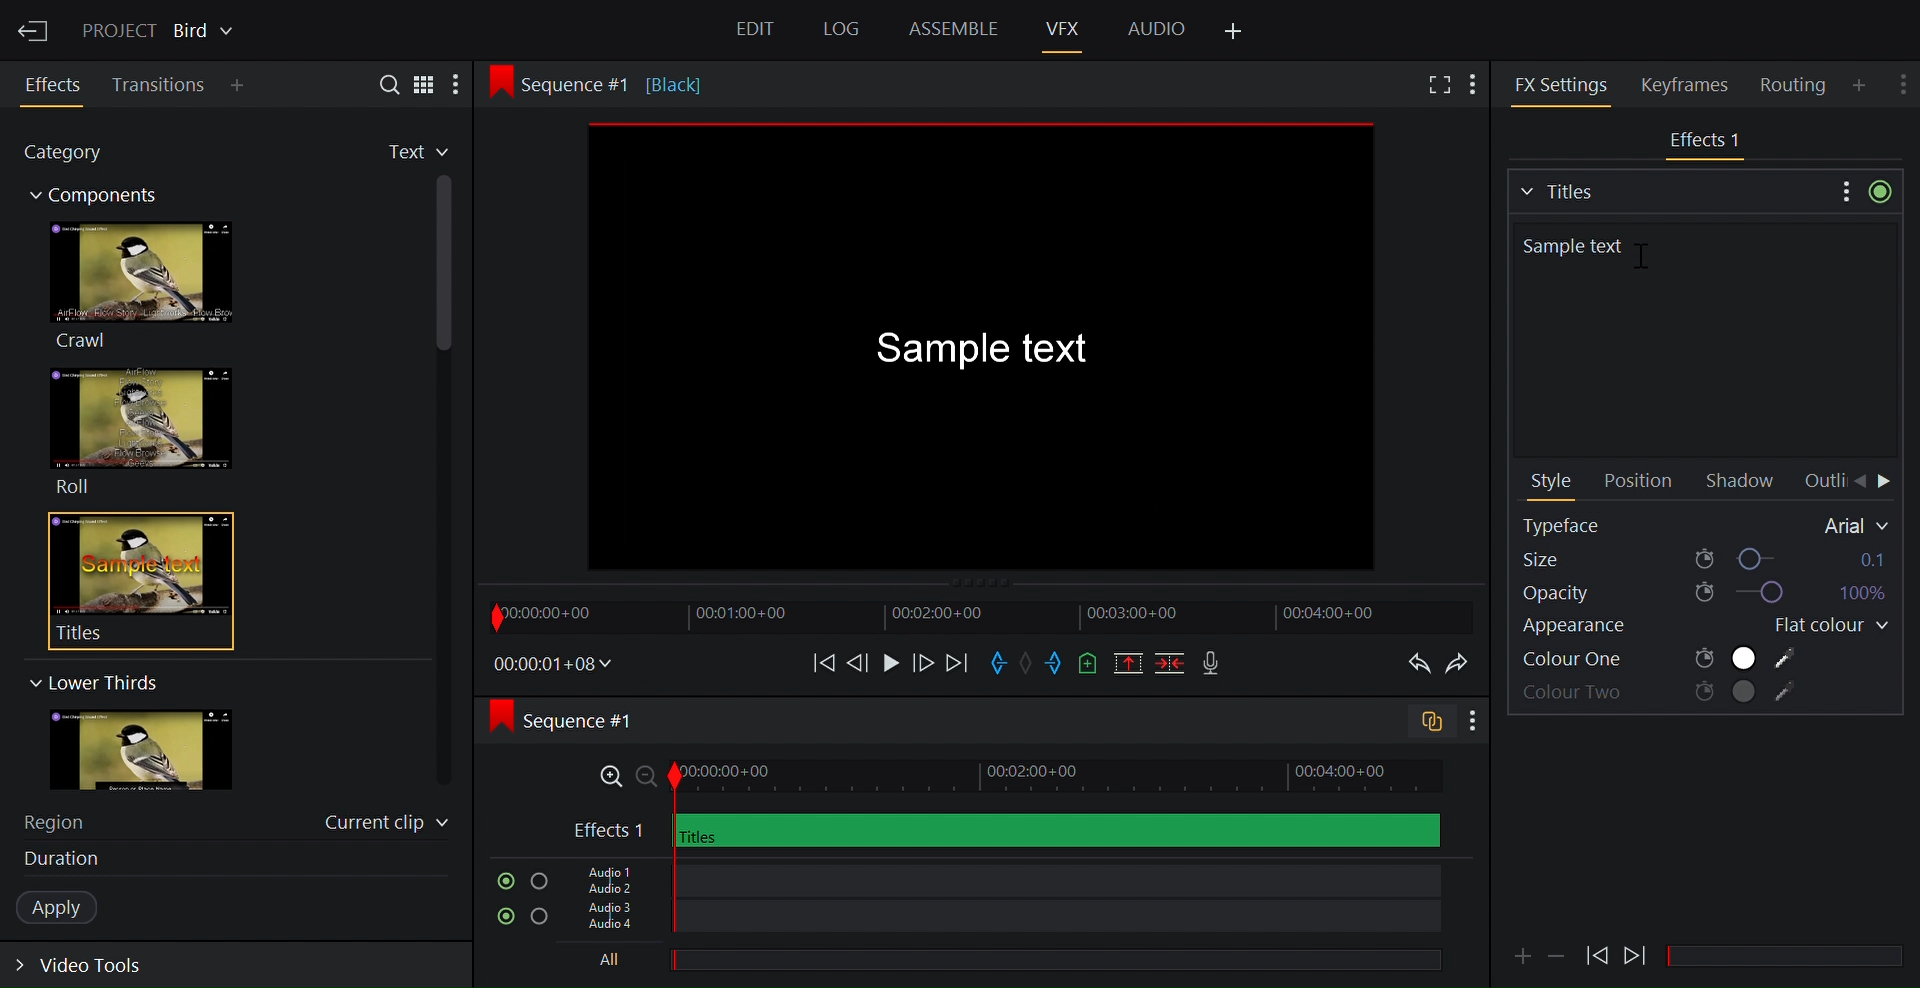 Image resolution: width=1920 pixels, height=988 pixels. I want to click on Position, so click(1637, 482).